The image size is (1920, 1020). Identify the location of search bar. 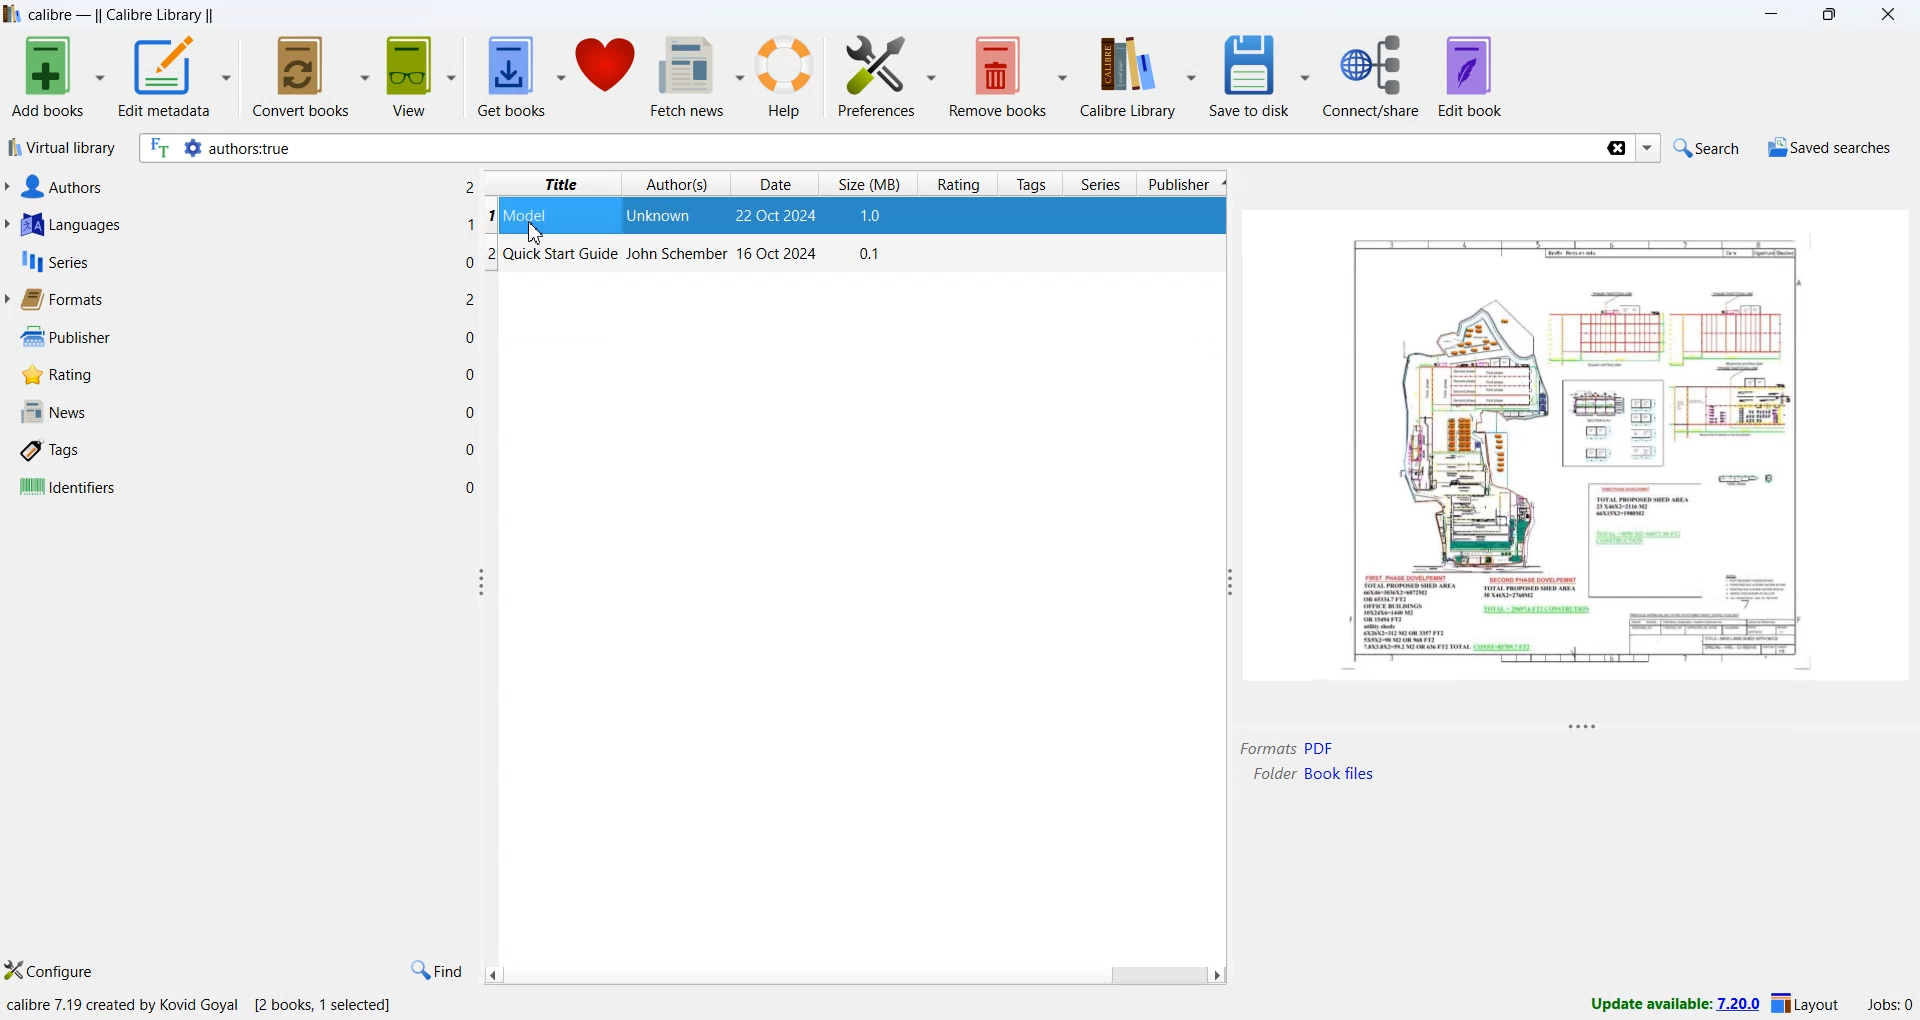
(868, 149).